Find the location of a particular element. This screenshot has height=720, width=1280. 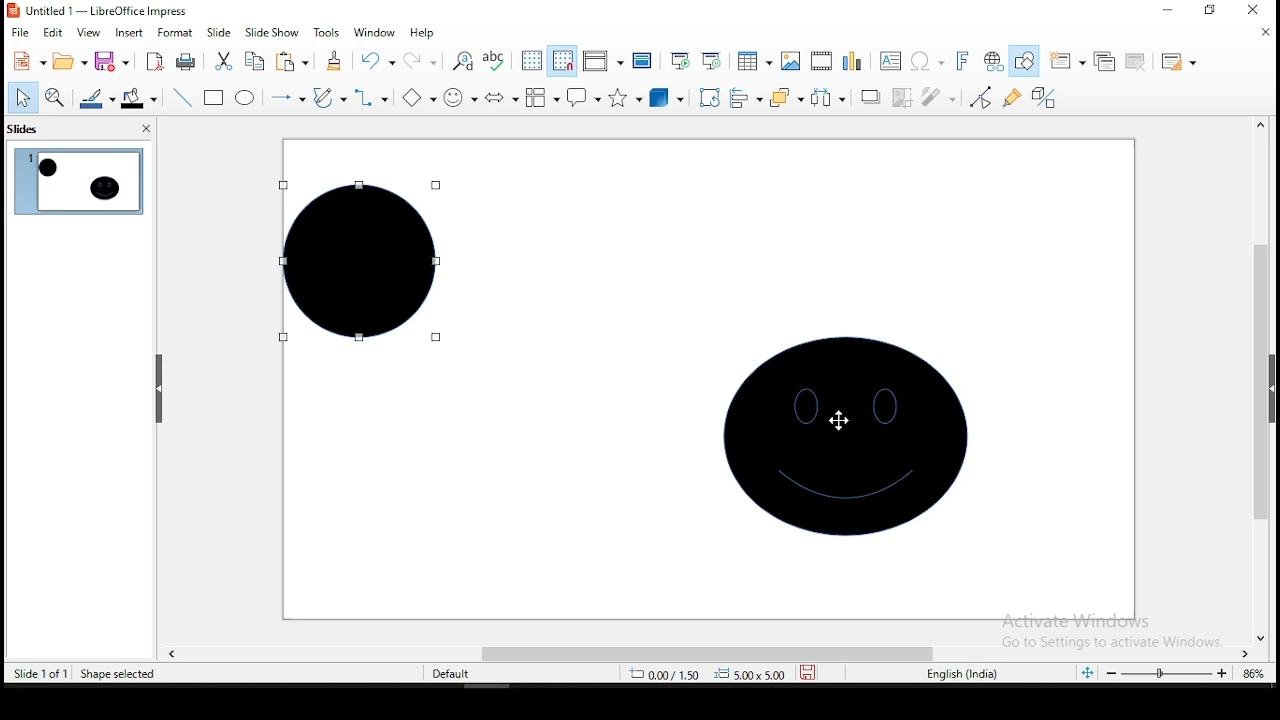

display grid is located at coordinates (532, 62).